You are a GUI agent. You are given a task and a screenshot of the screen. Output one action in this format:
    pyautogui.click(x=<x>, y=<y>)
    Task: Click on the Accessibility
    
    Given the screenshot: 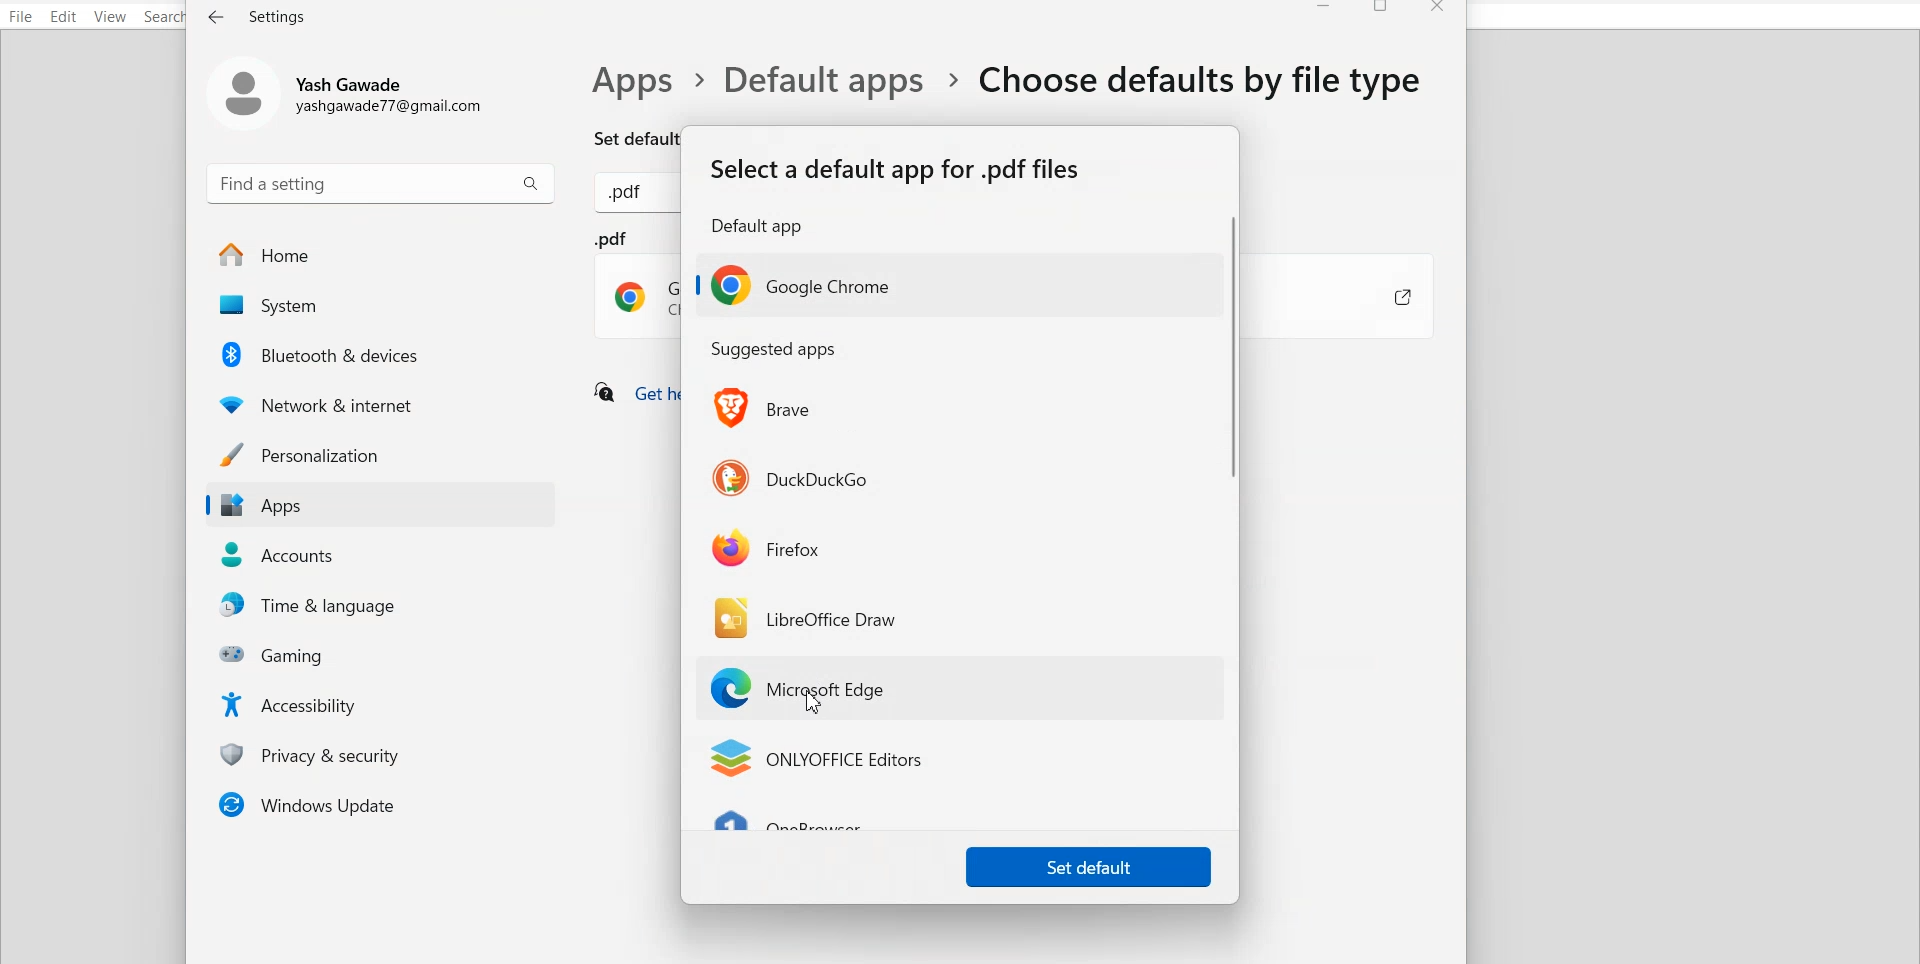 What is the action you would take?
    pyautogui.click(x=385, y=703)
    